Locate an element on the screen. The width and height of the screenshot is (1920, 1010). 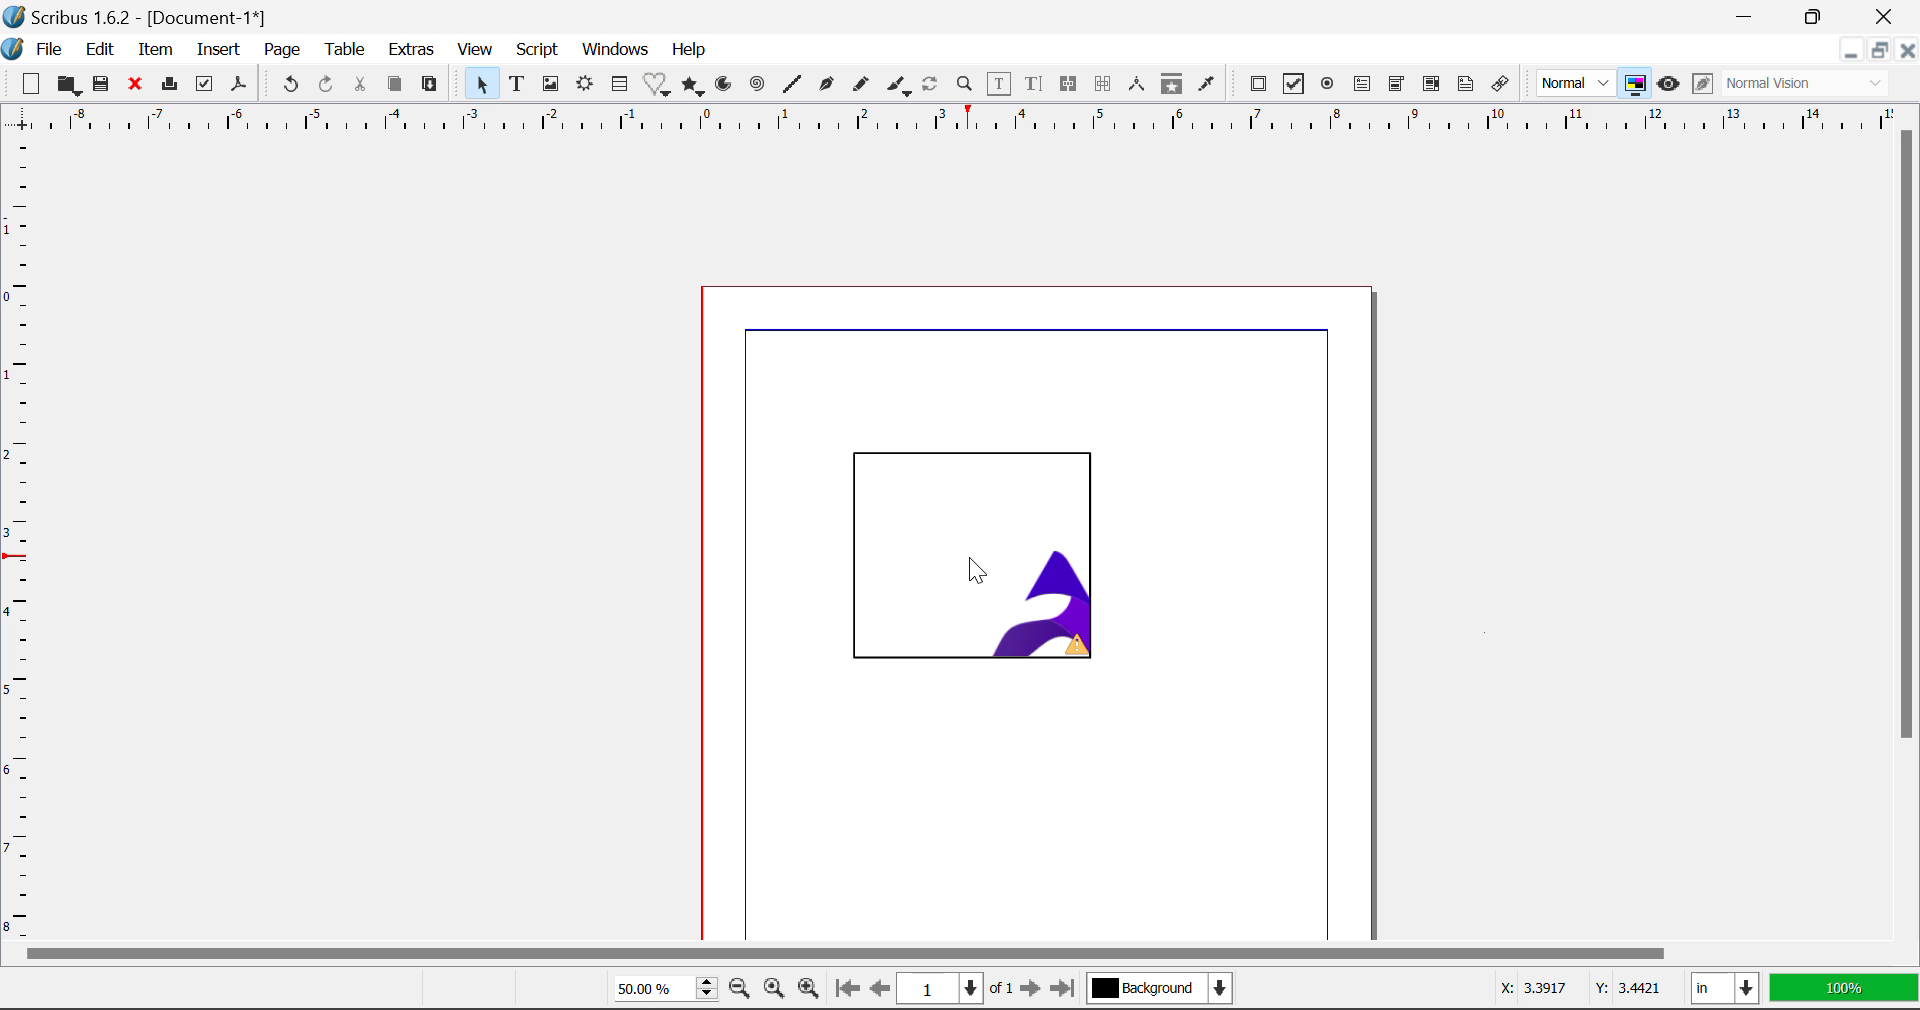
Link Annotation is located at coordinates (1502, 87).